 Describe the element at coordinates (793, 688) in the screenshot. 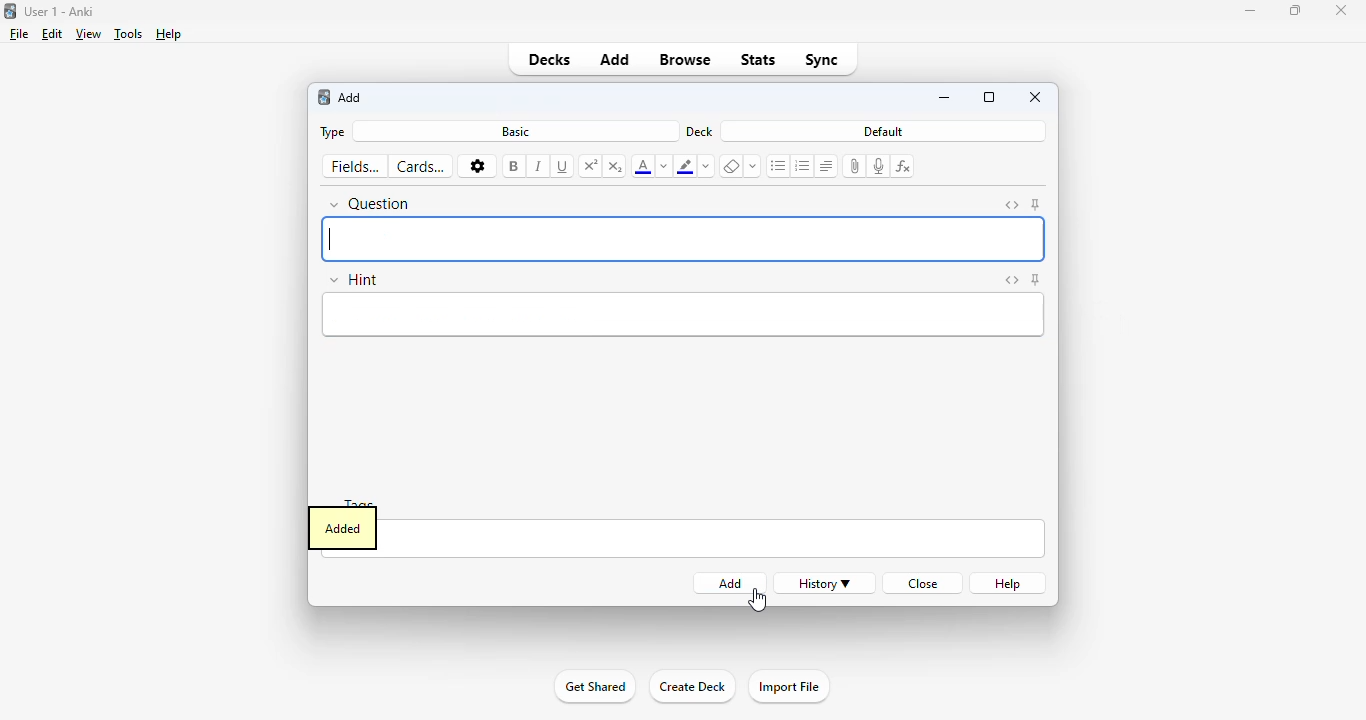

I see `Import File` at that location.